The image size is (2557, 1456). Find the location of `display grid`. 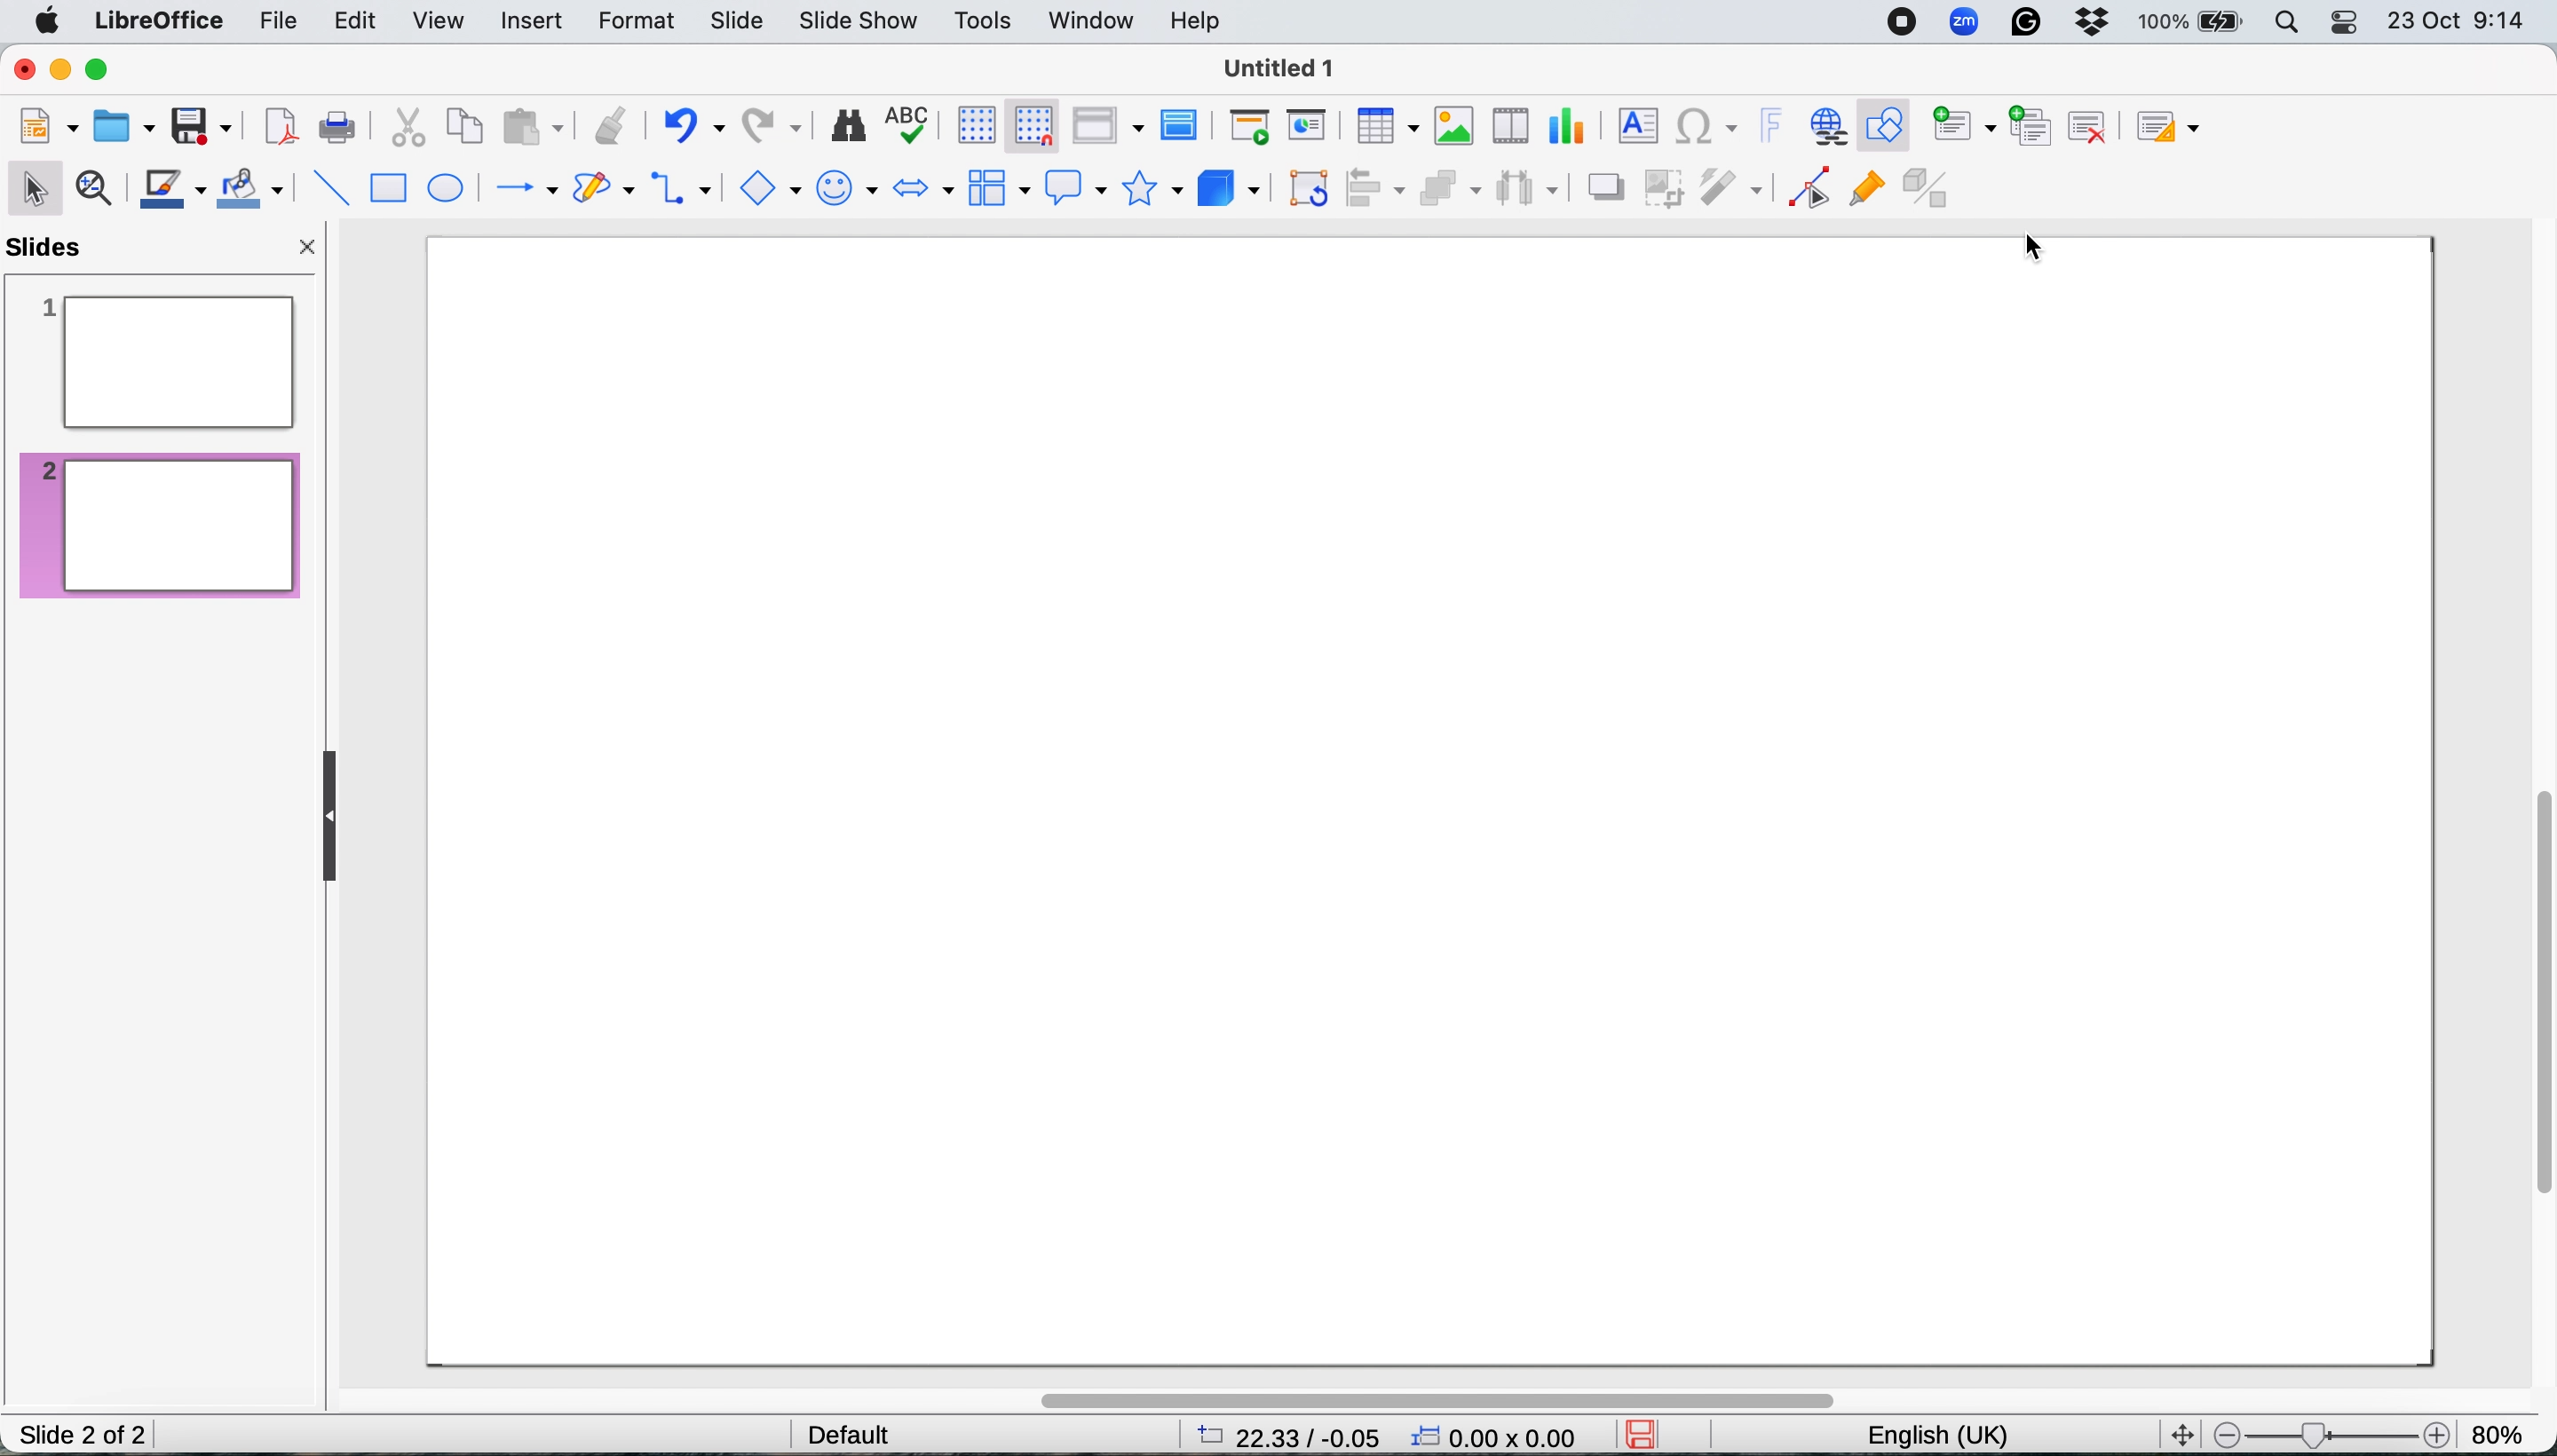

display grid is located at coordinates (971, 128).